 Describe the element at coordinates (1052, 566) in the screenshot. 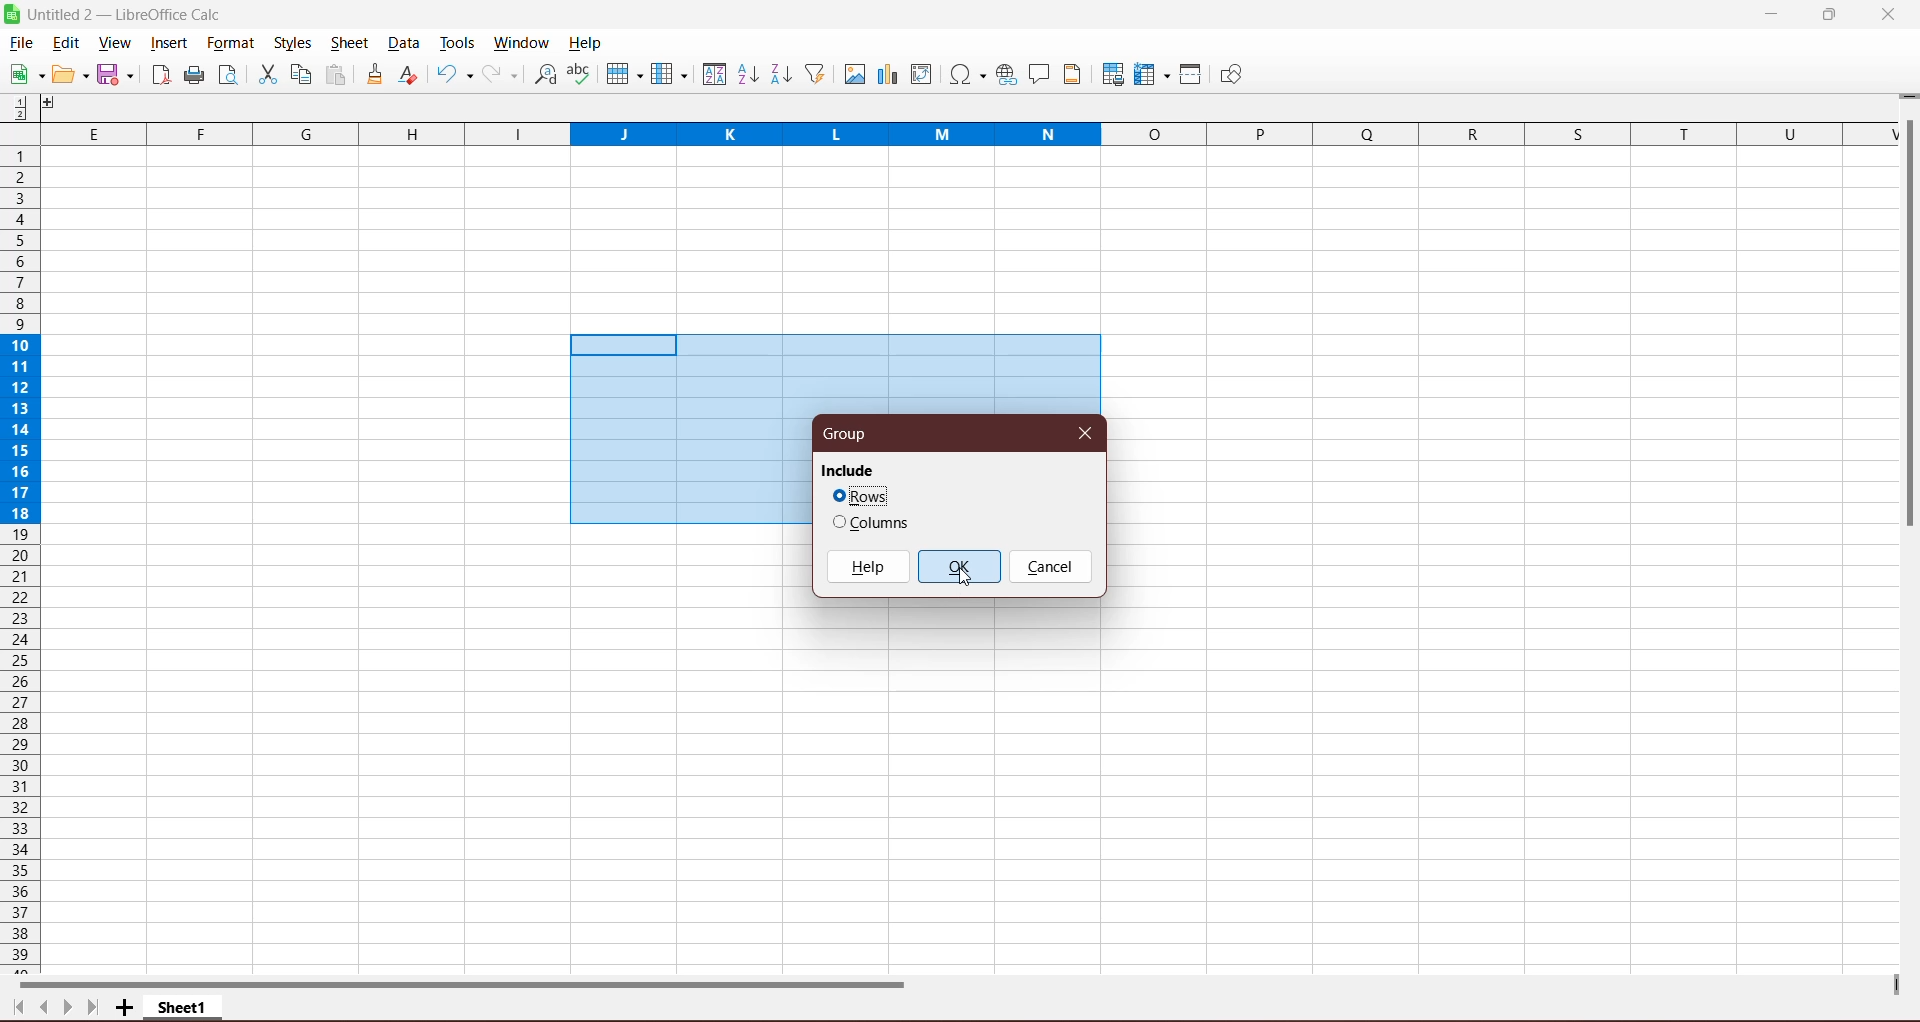

I see `Cancel` at that location.